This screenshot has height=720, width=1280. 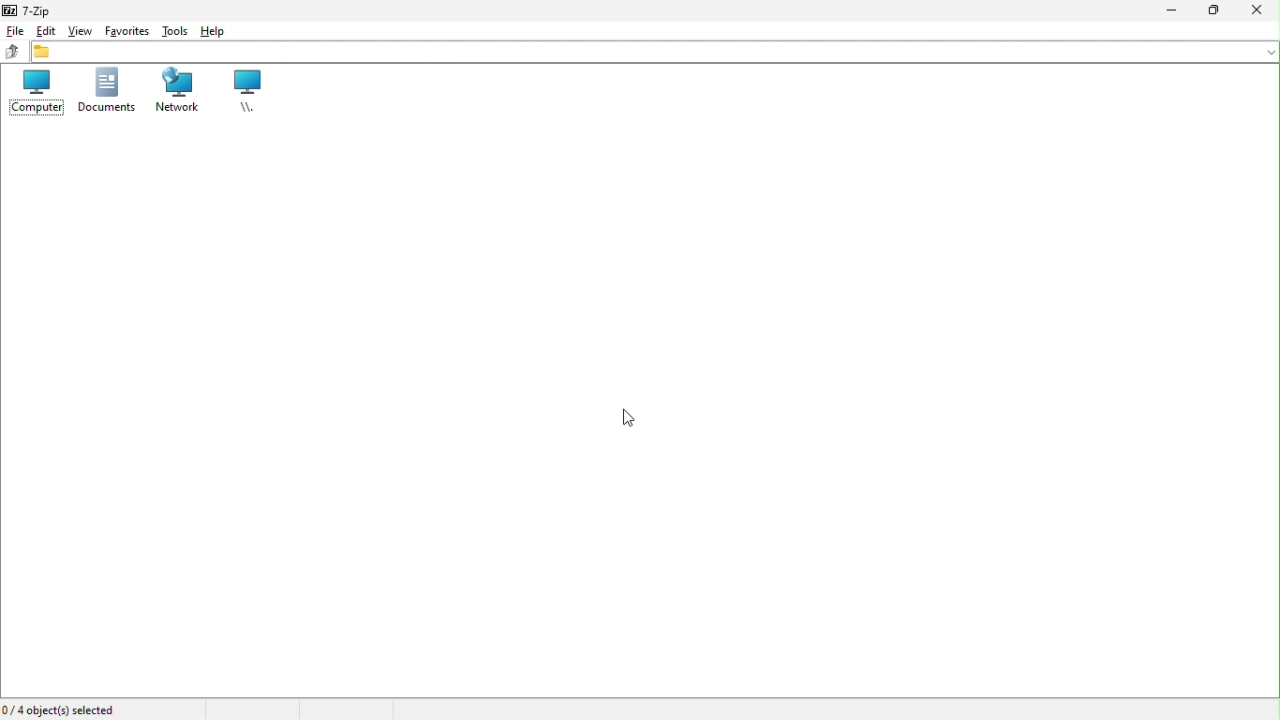 What do you see at coordinates (625, 416) in the screenshot?
I see `cursor` at bounding box center [625, 416].